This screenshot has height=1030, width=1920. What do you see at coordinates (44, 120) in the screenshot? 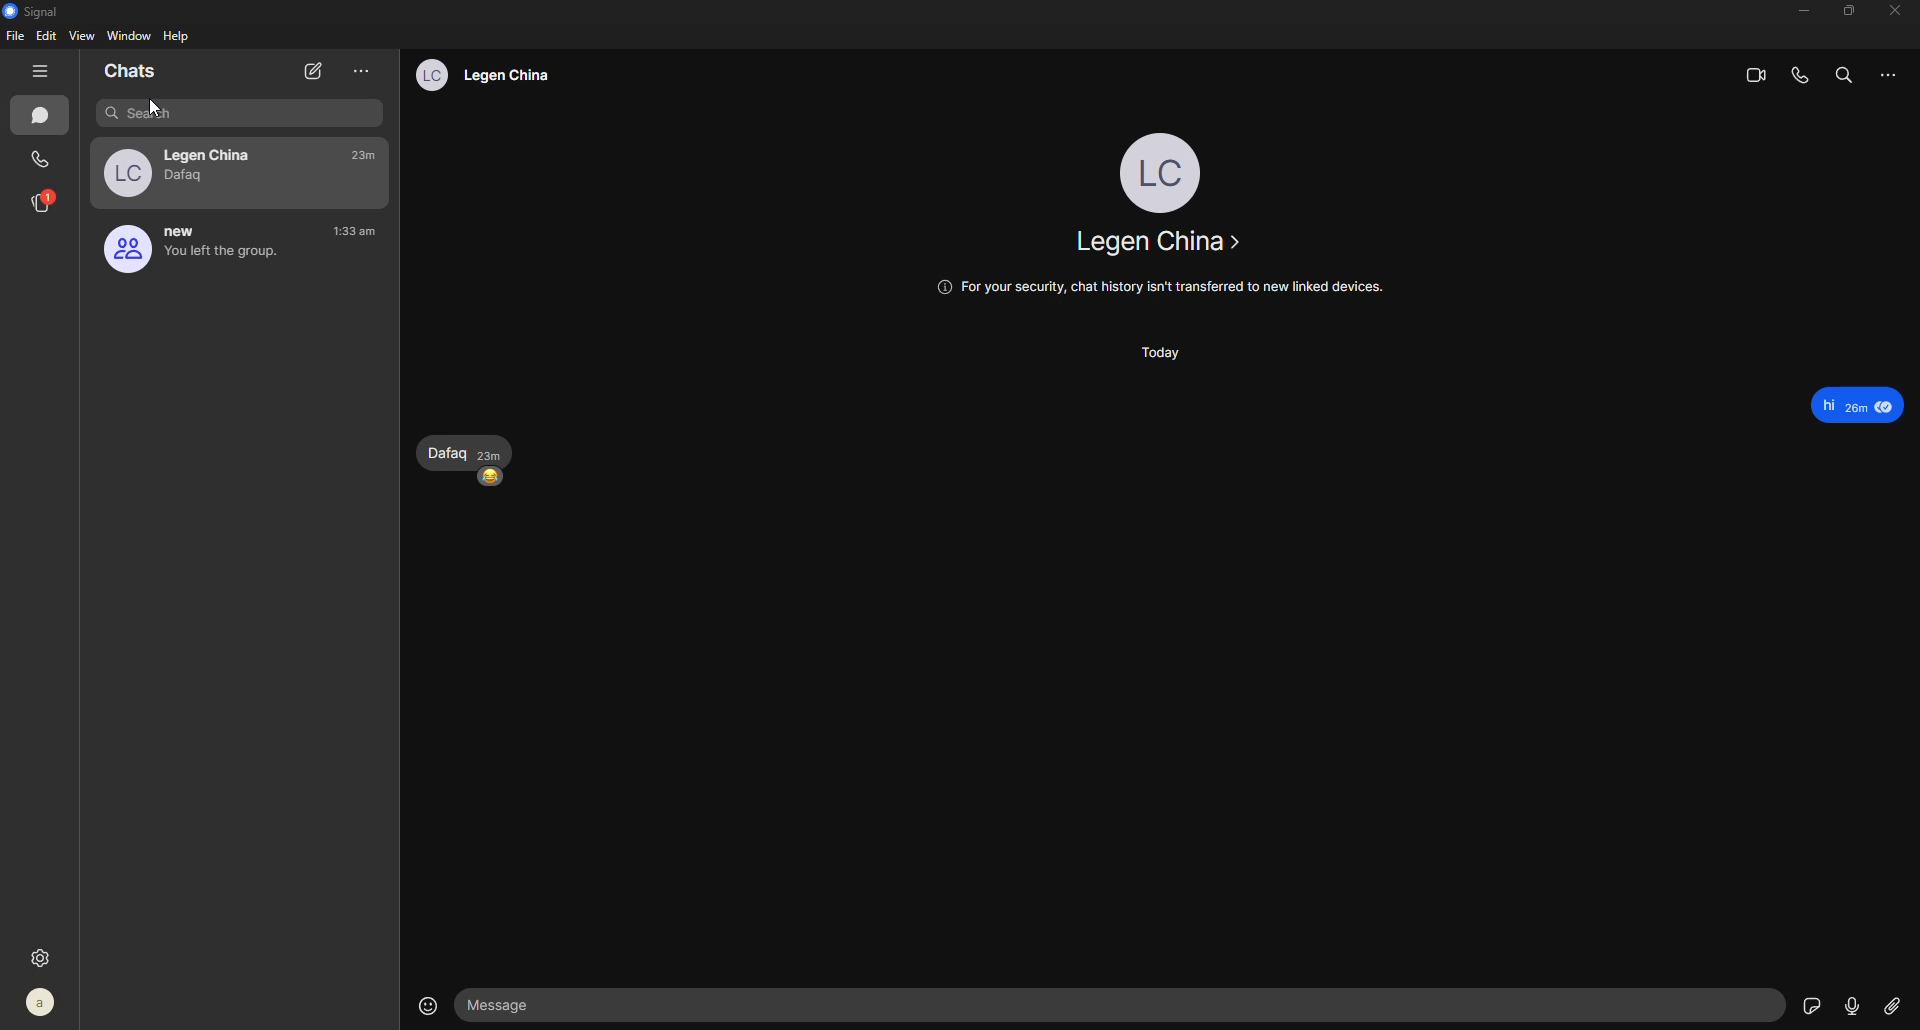
I see `chat` at bounding box center [44, 120].